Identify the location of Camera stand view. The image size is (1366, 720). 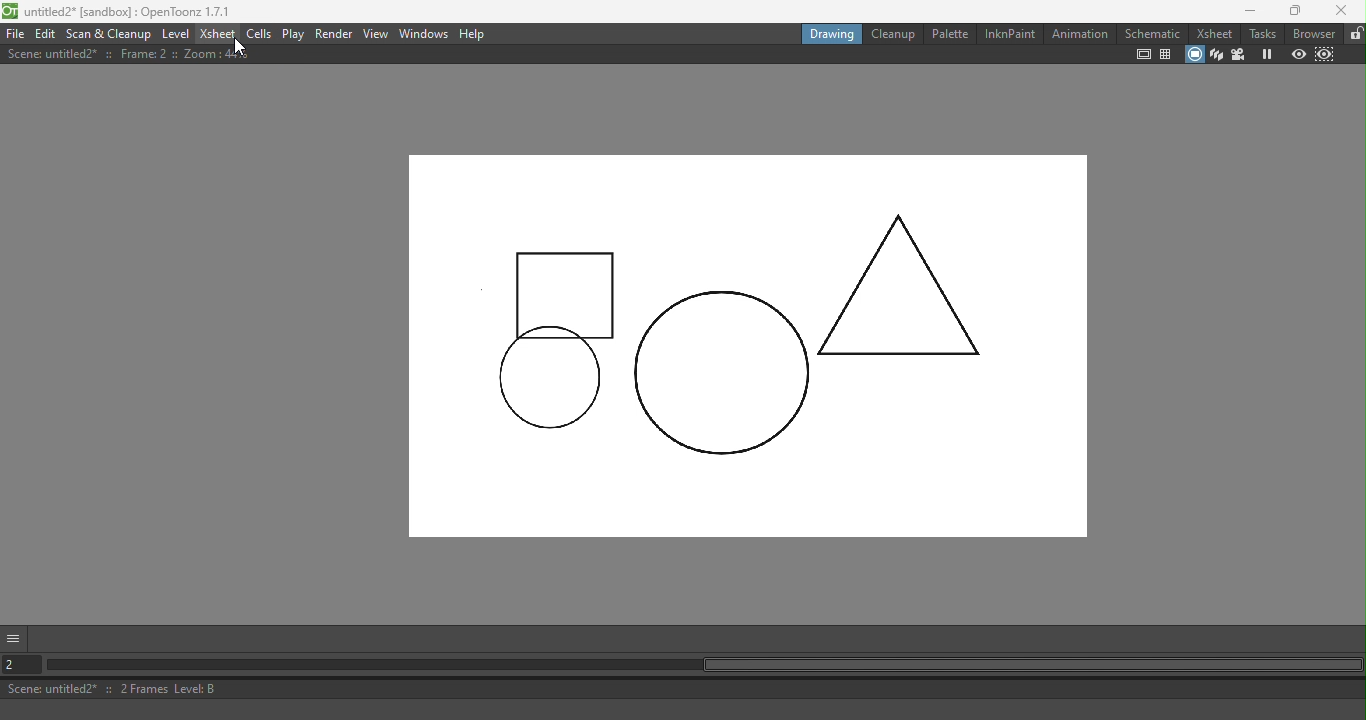
(1193, 55).